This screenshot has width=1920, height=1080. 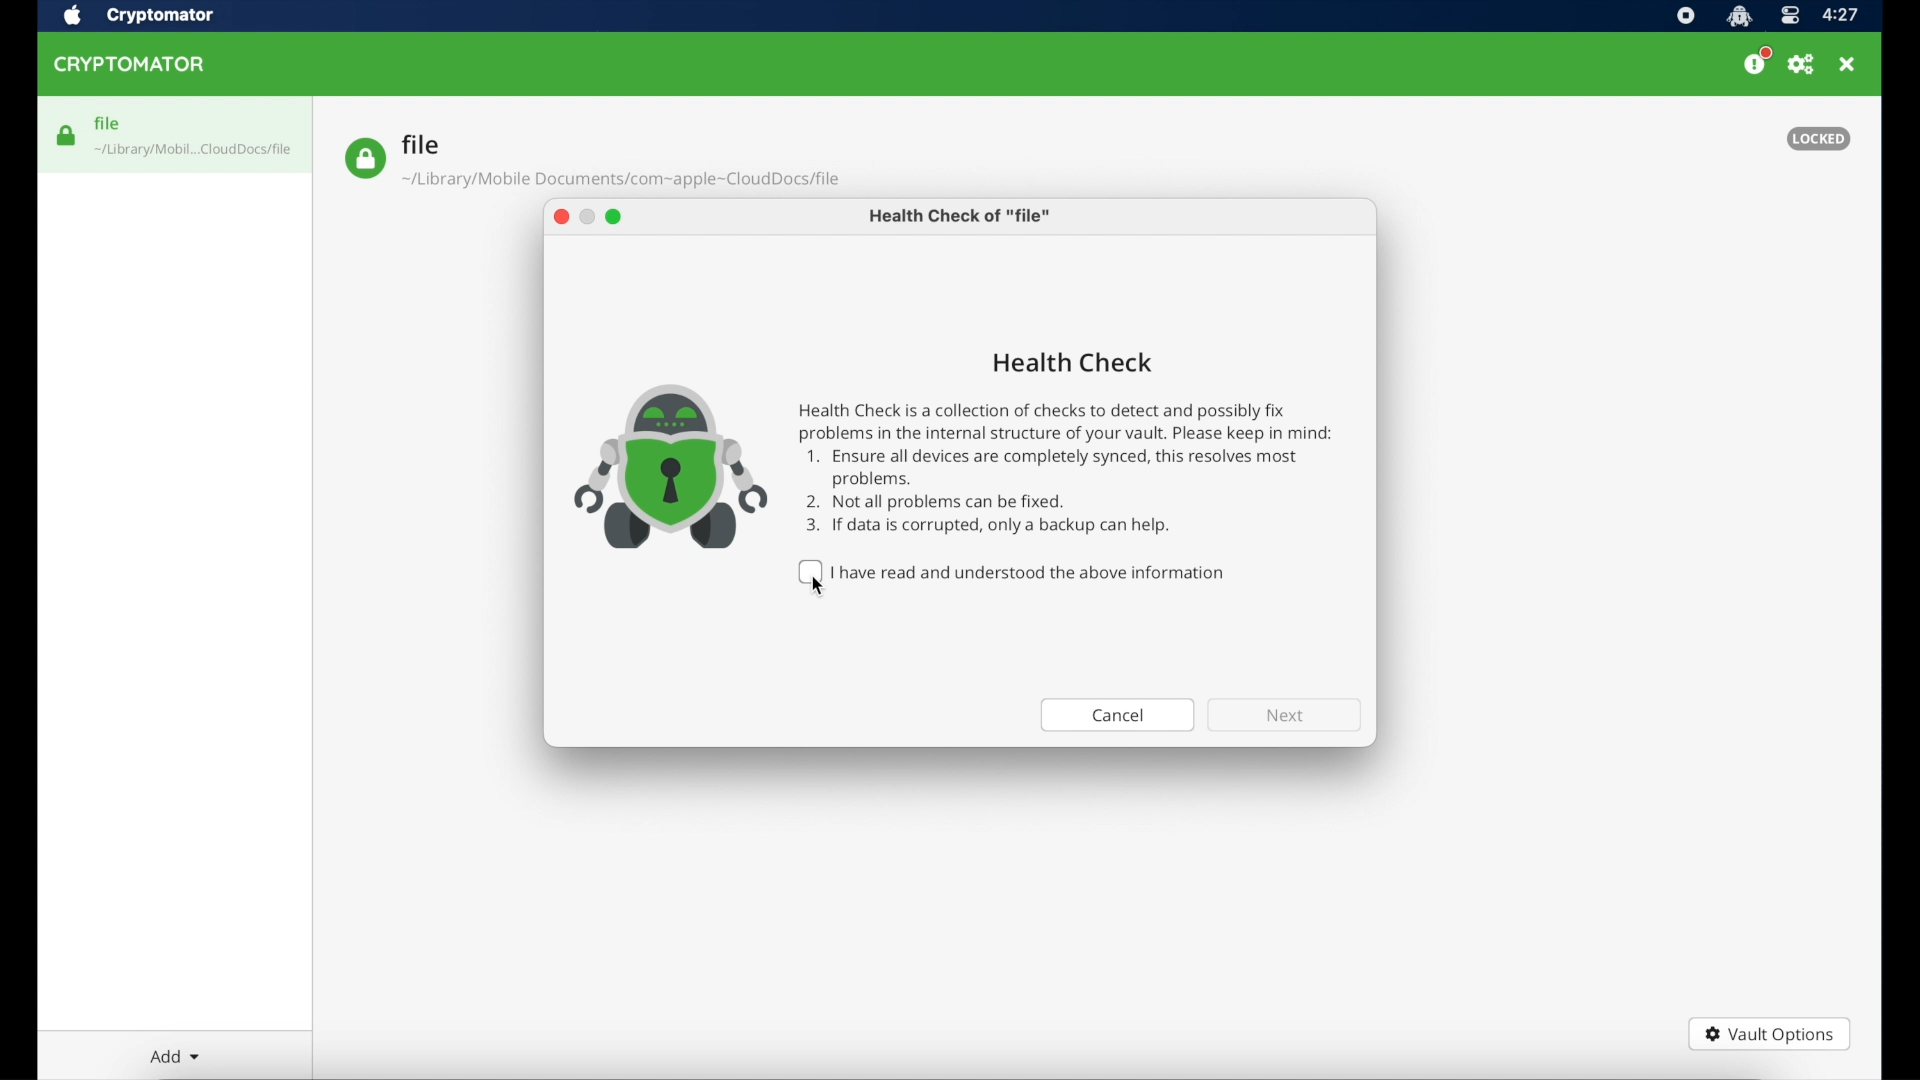 What do you see at coordinates (1802, 65) in the screenshot?
I see `preferences` at bounding box center [1802, 65].